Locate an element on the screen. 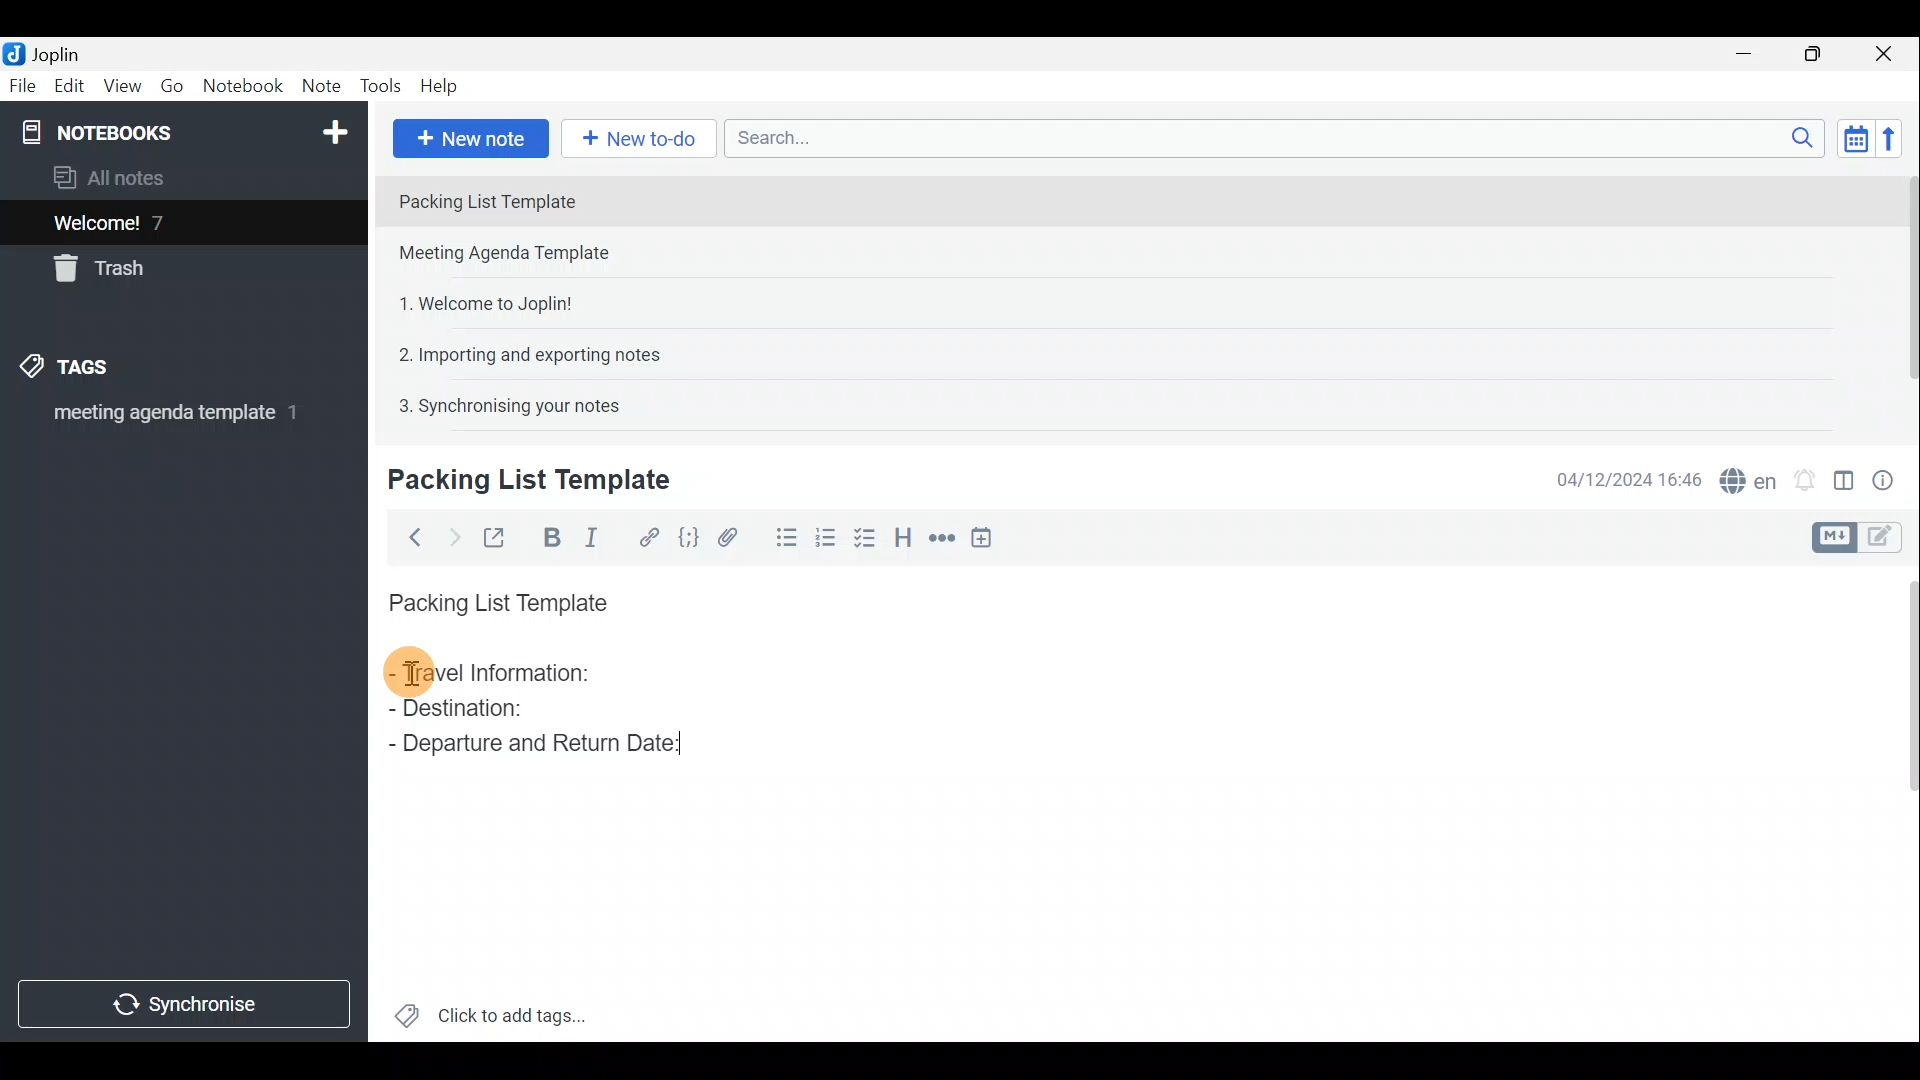  Welcome is located at coordinates (153, 222).